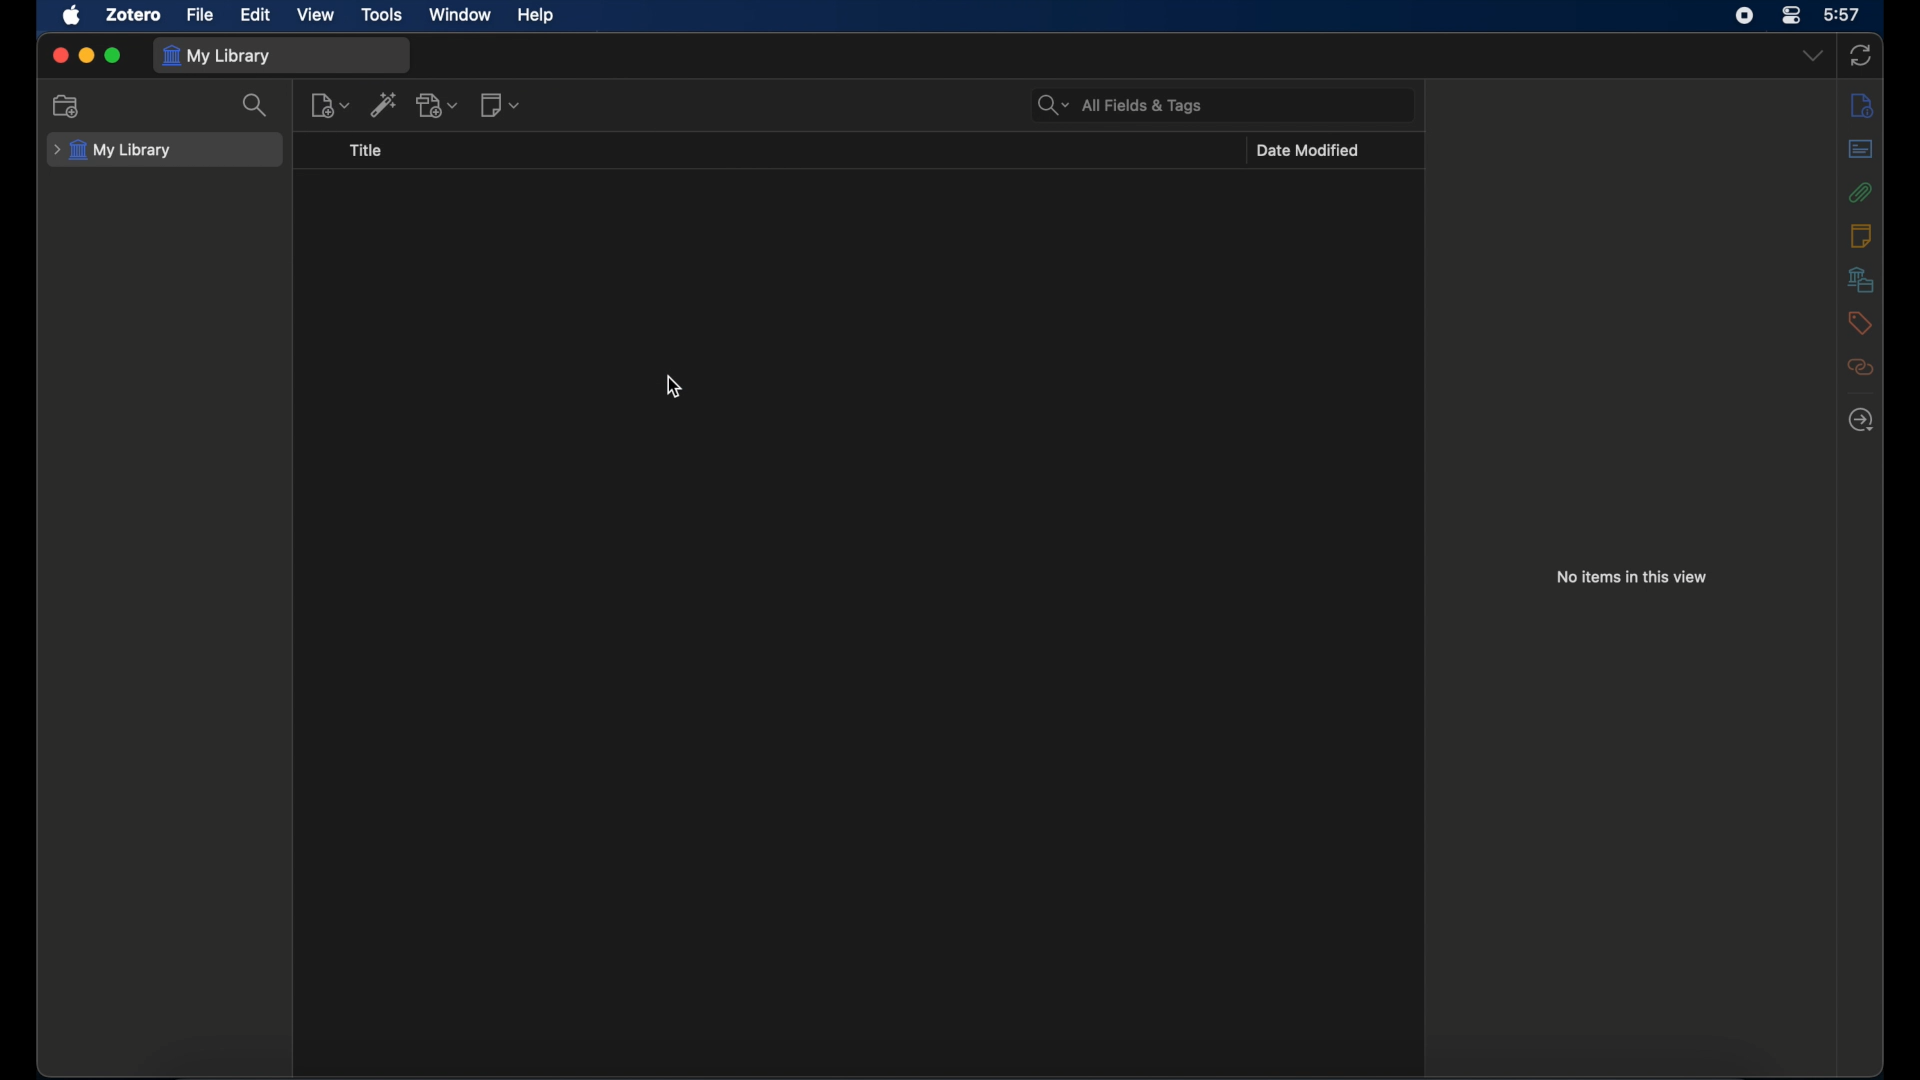  I want to click on add item by identifier, so click(385, 104).